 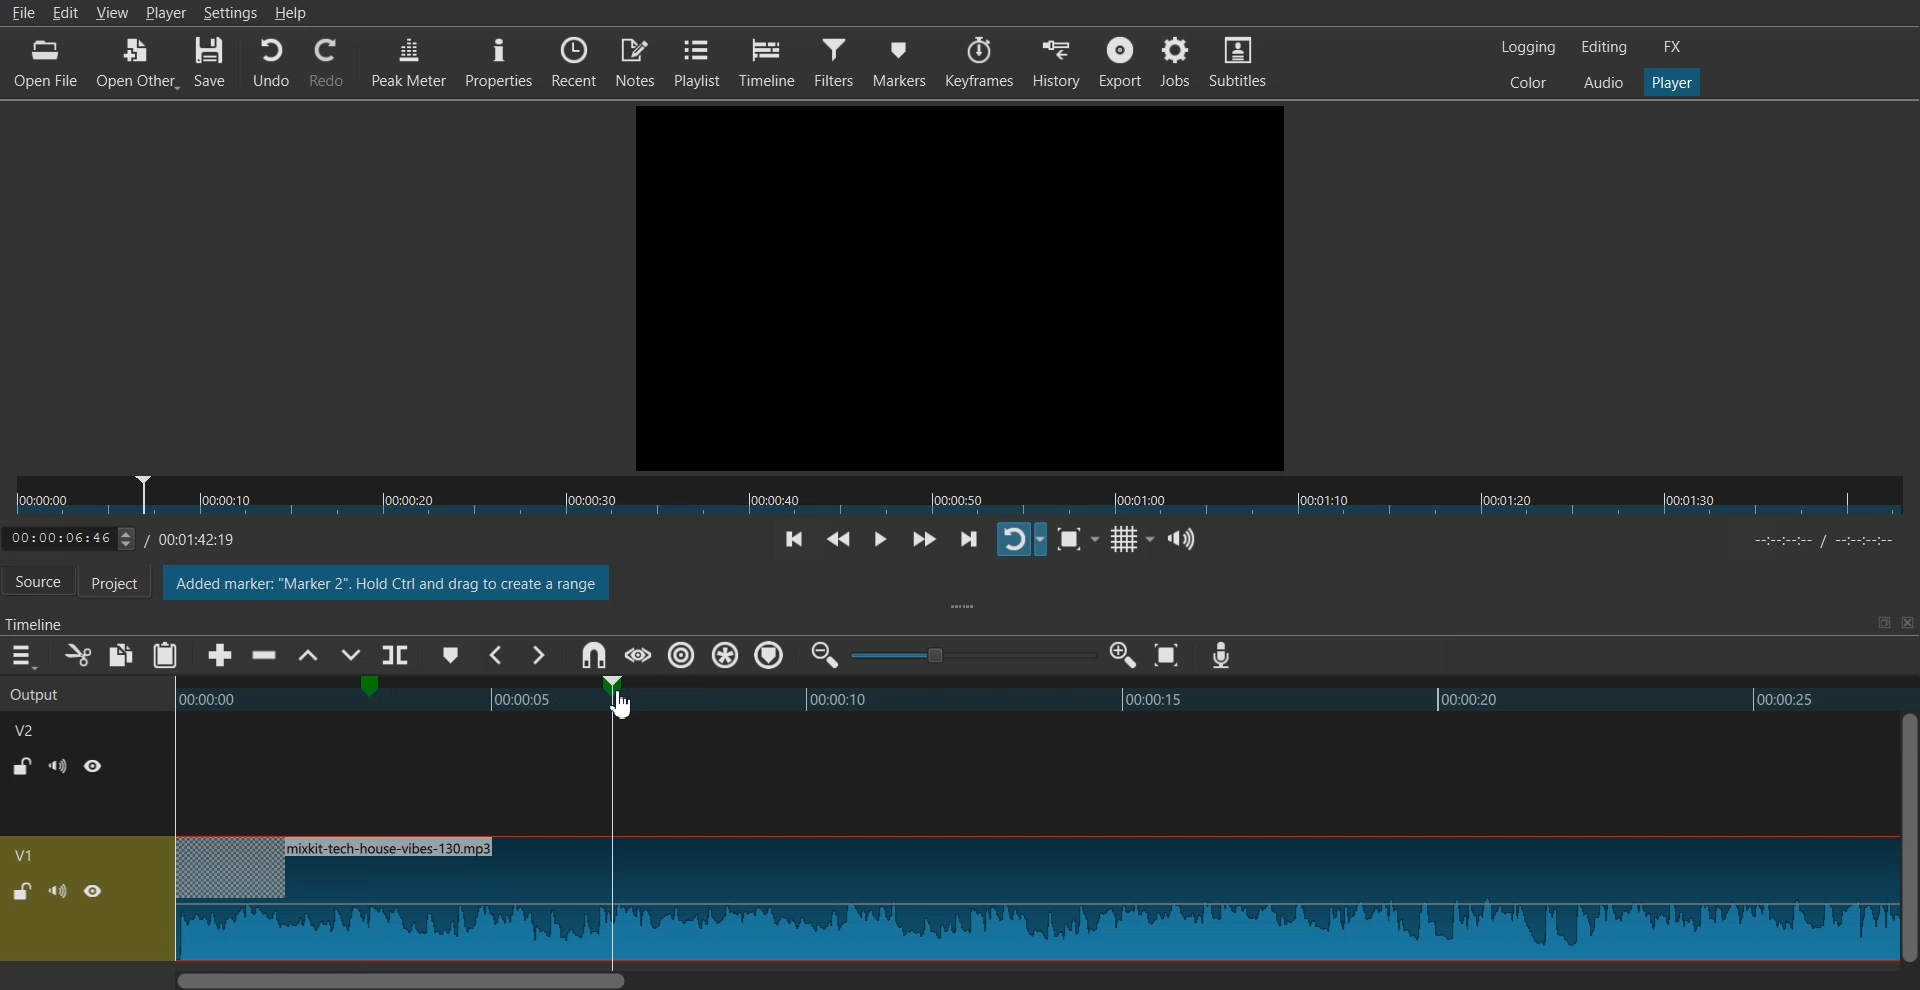 I want to click on Audio waveform, so click(x=1034, y=900).